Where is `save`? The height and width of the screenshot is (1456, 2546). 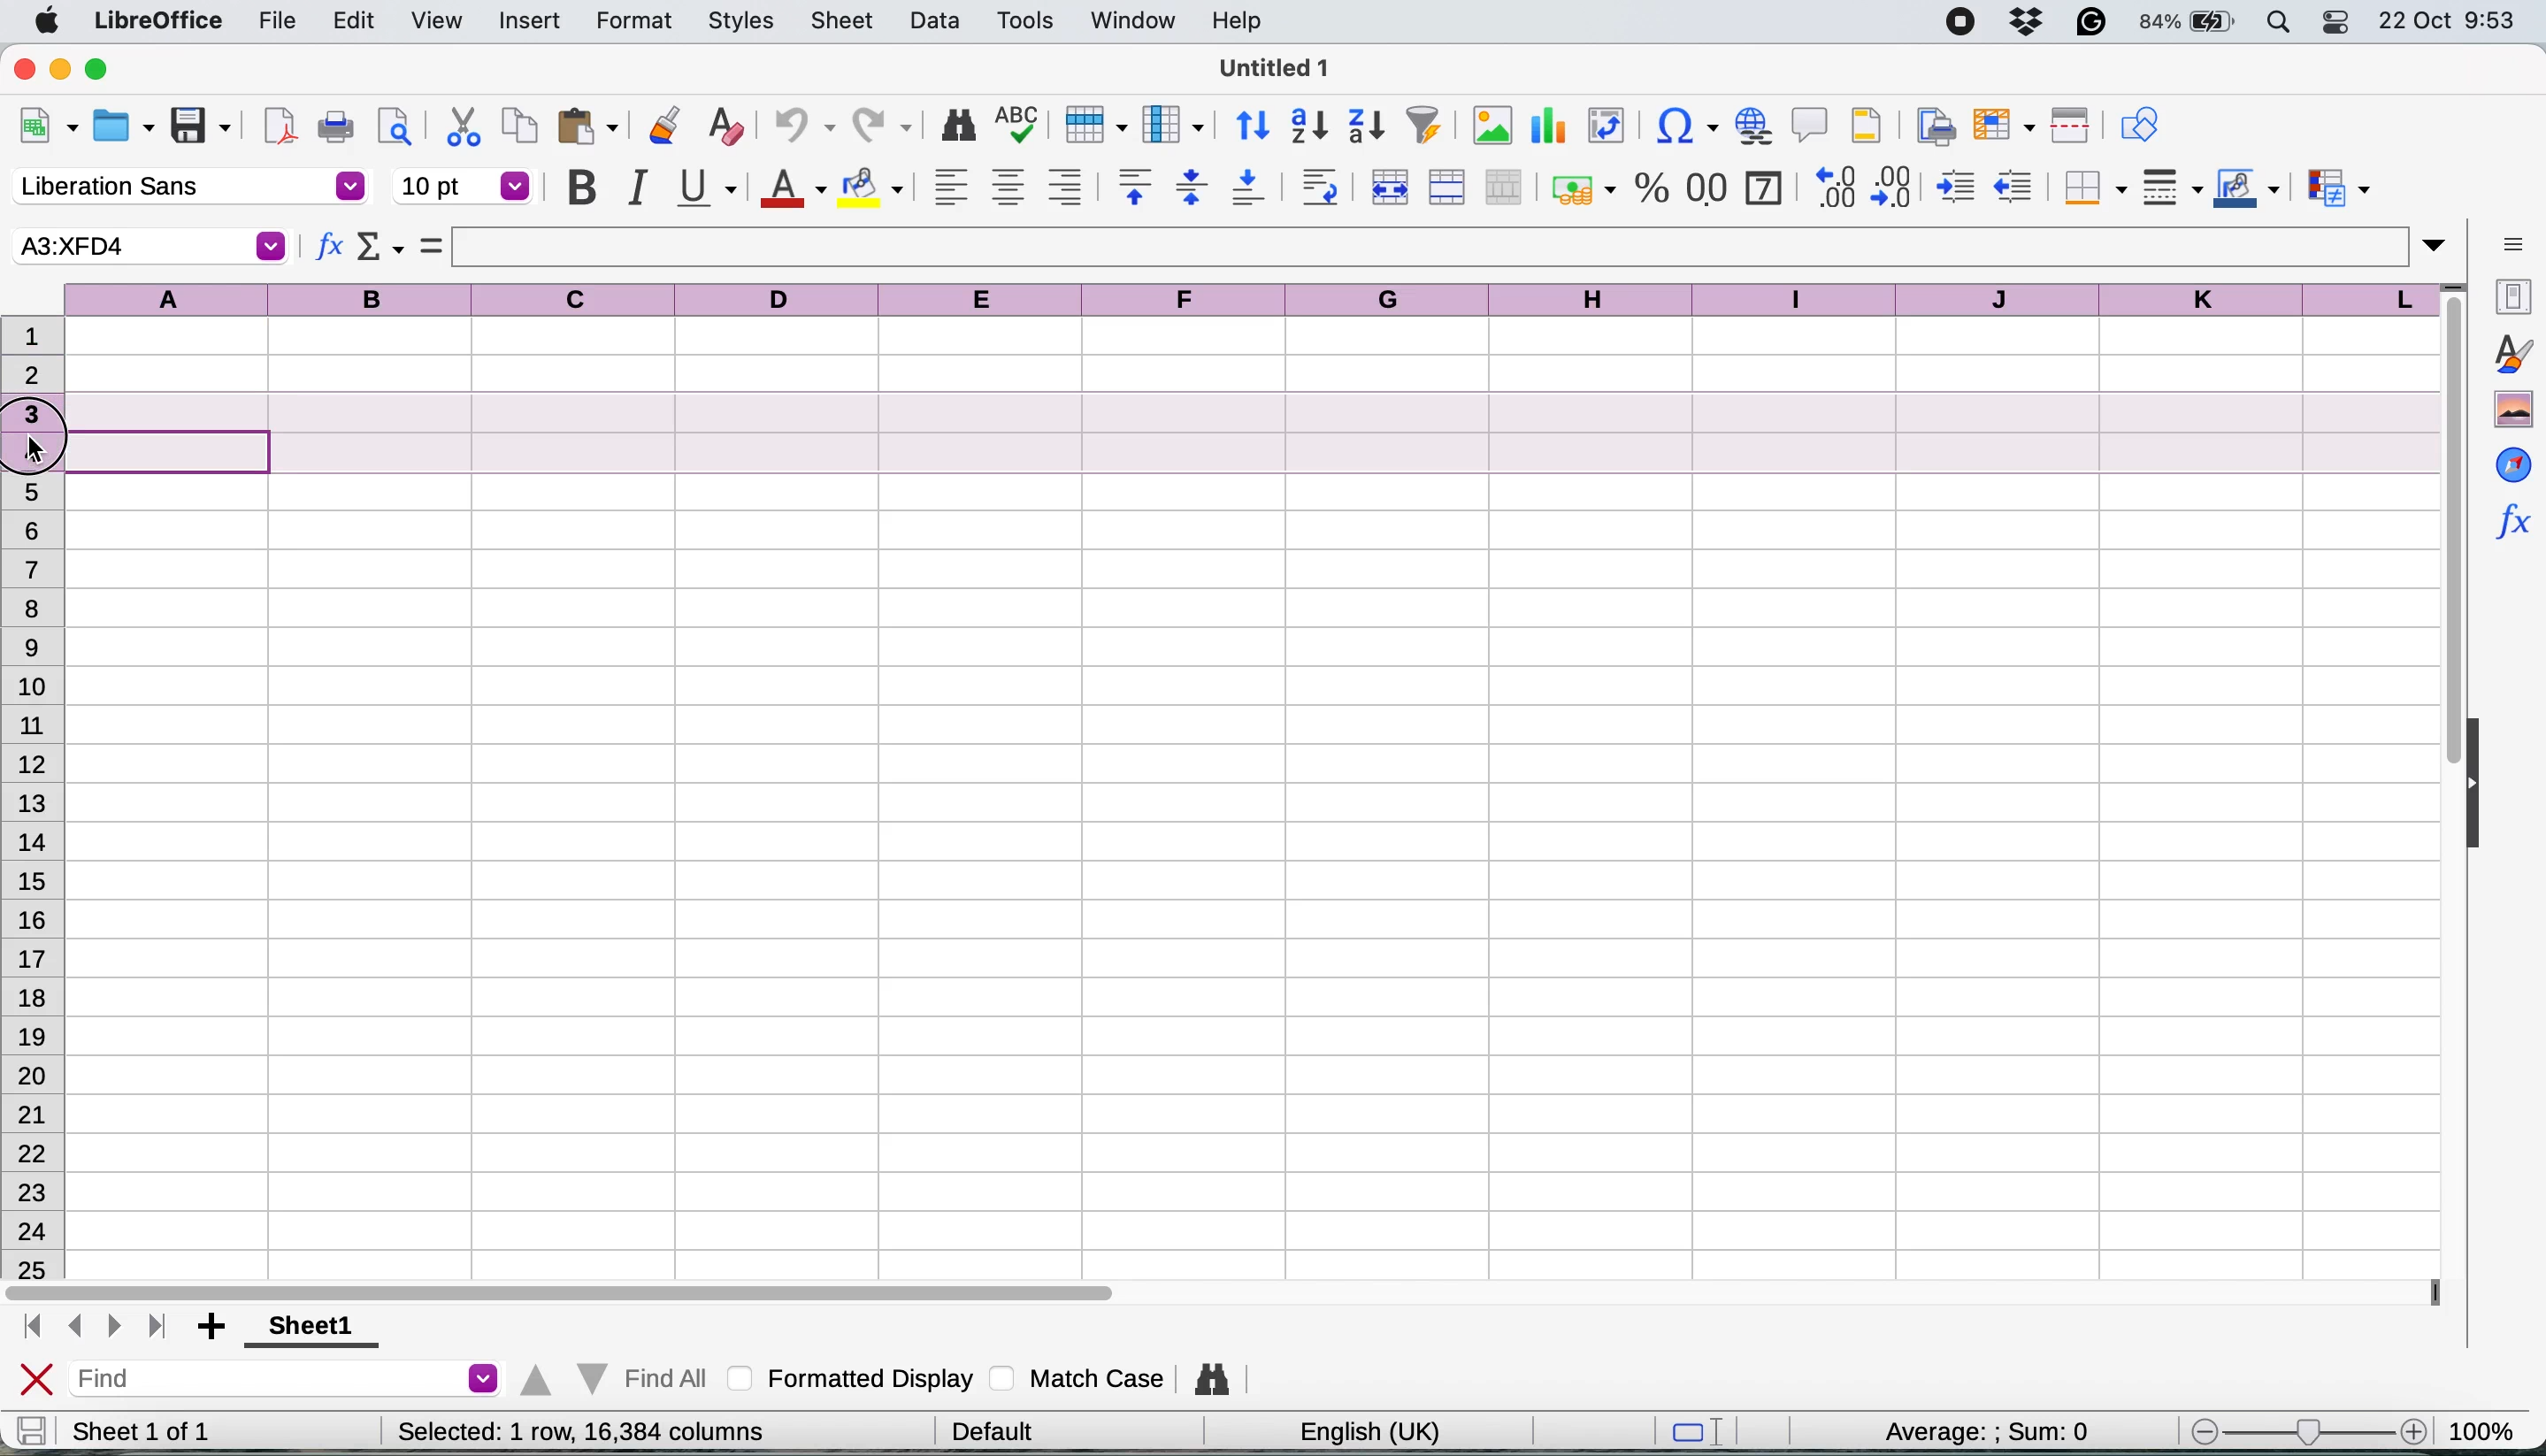 save is located at coordinates (31, 1430).